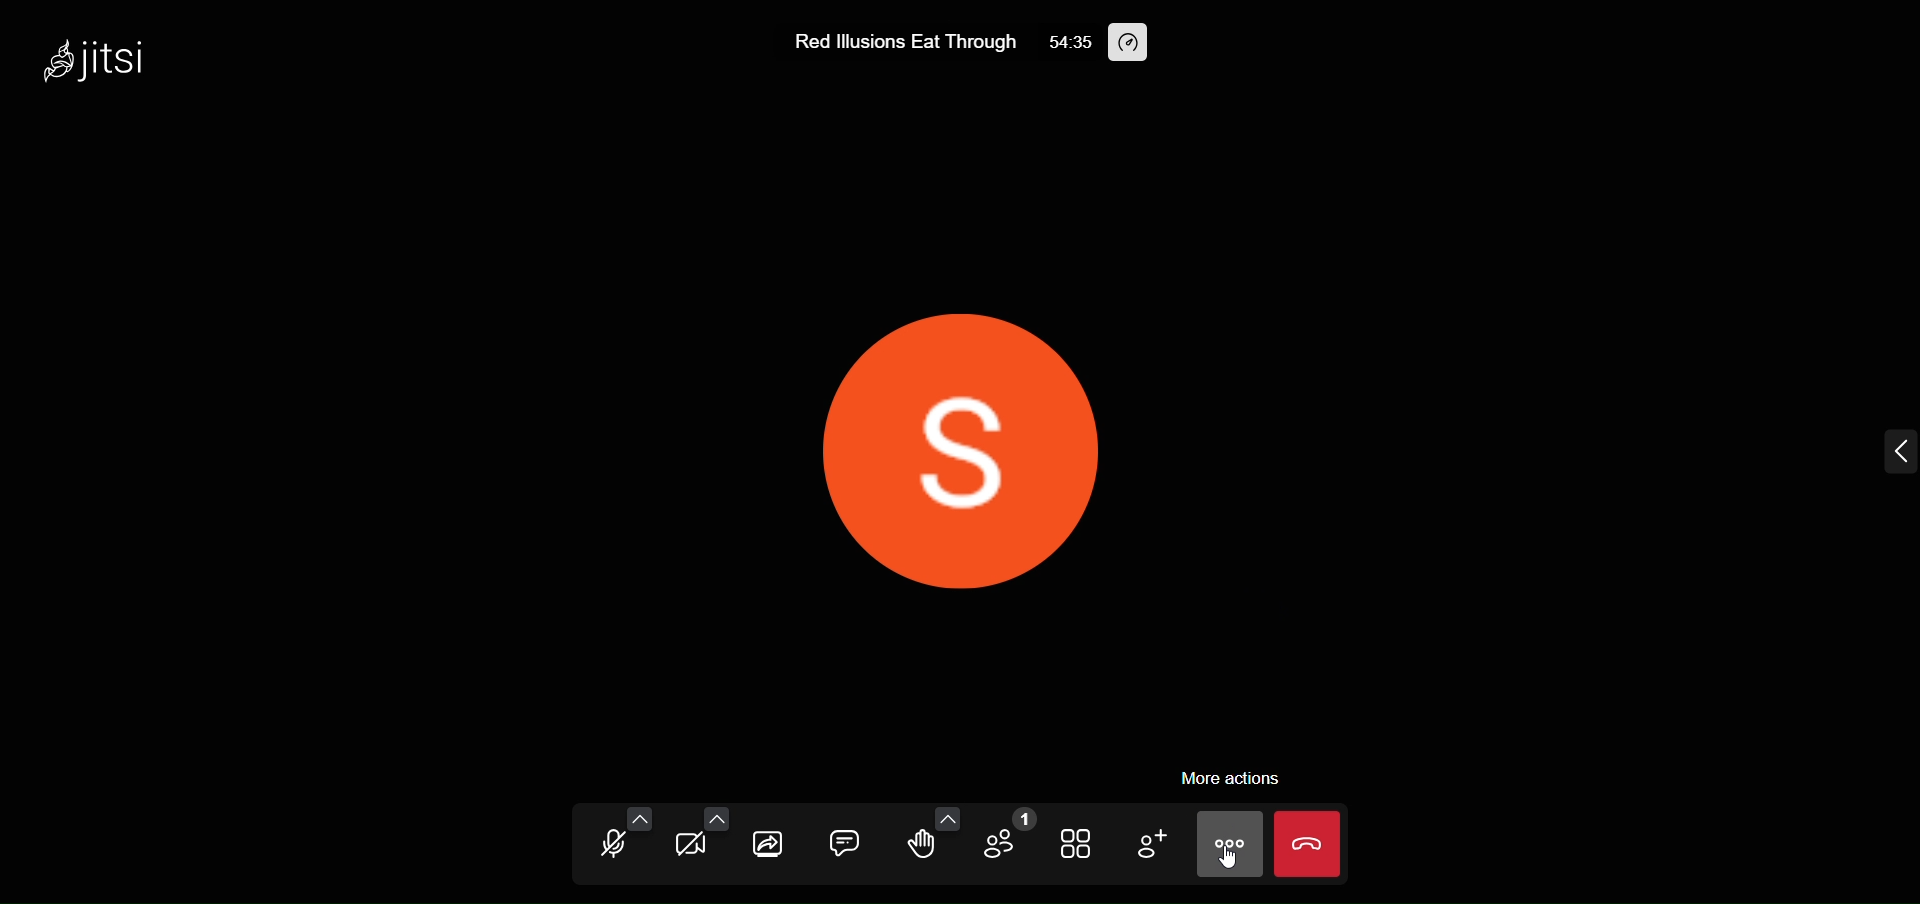 The image size is (1920, 904). I want to click on 54:35, so click(1067, 43).